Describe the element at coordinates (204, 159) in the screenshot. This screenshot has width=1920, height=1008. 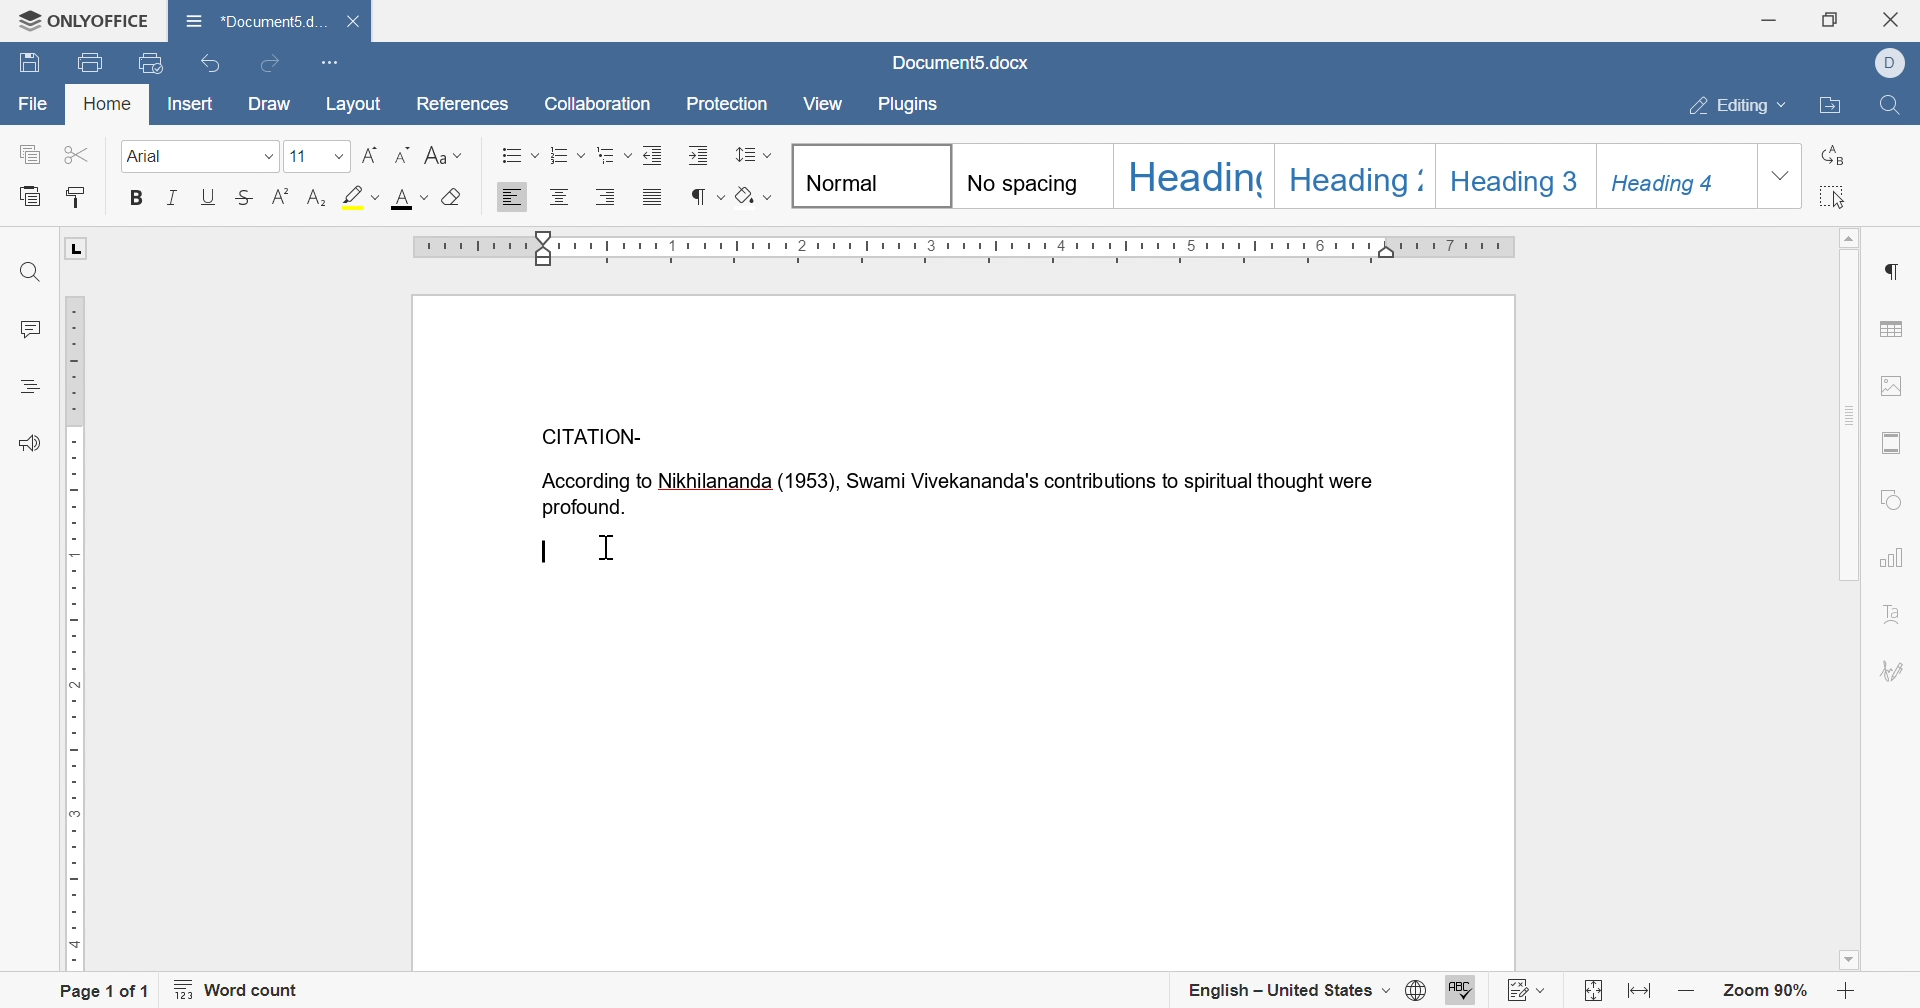
I see `font size` at that location.